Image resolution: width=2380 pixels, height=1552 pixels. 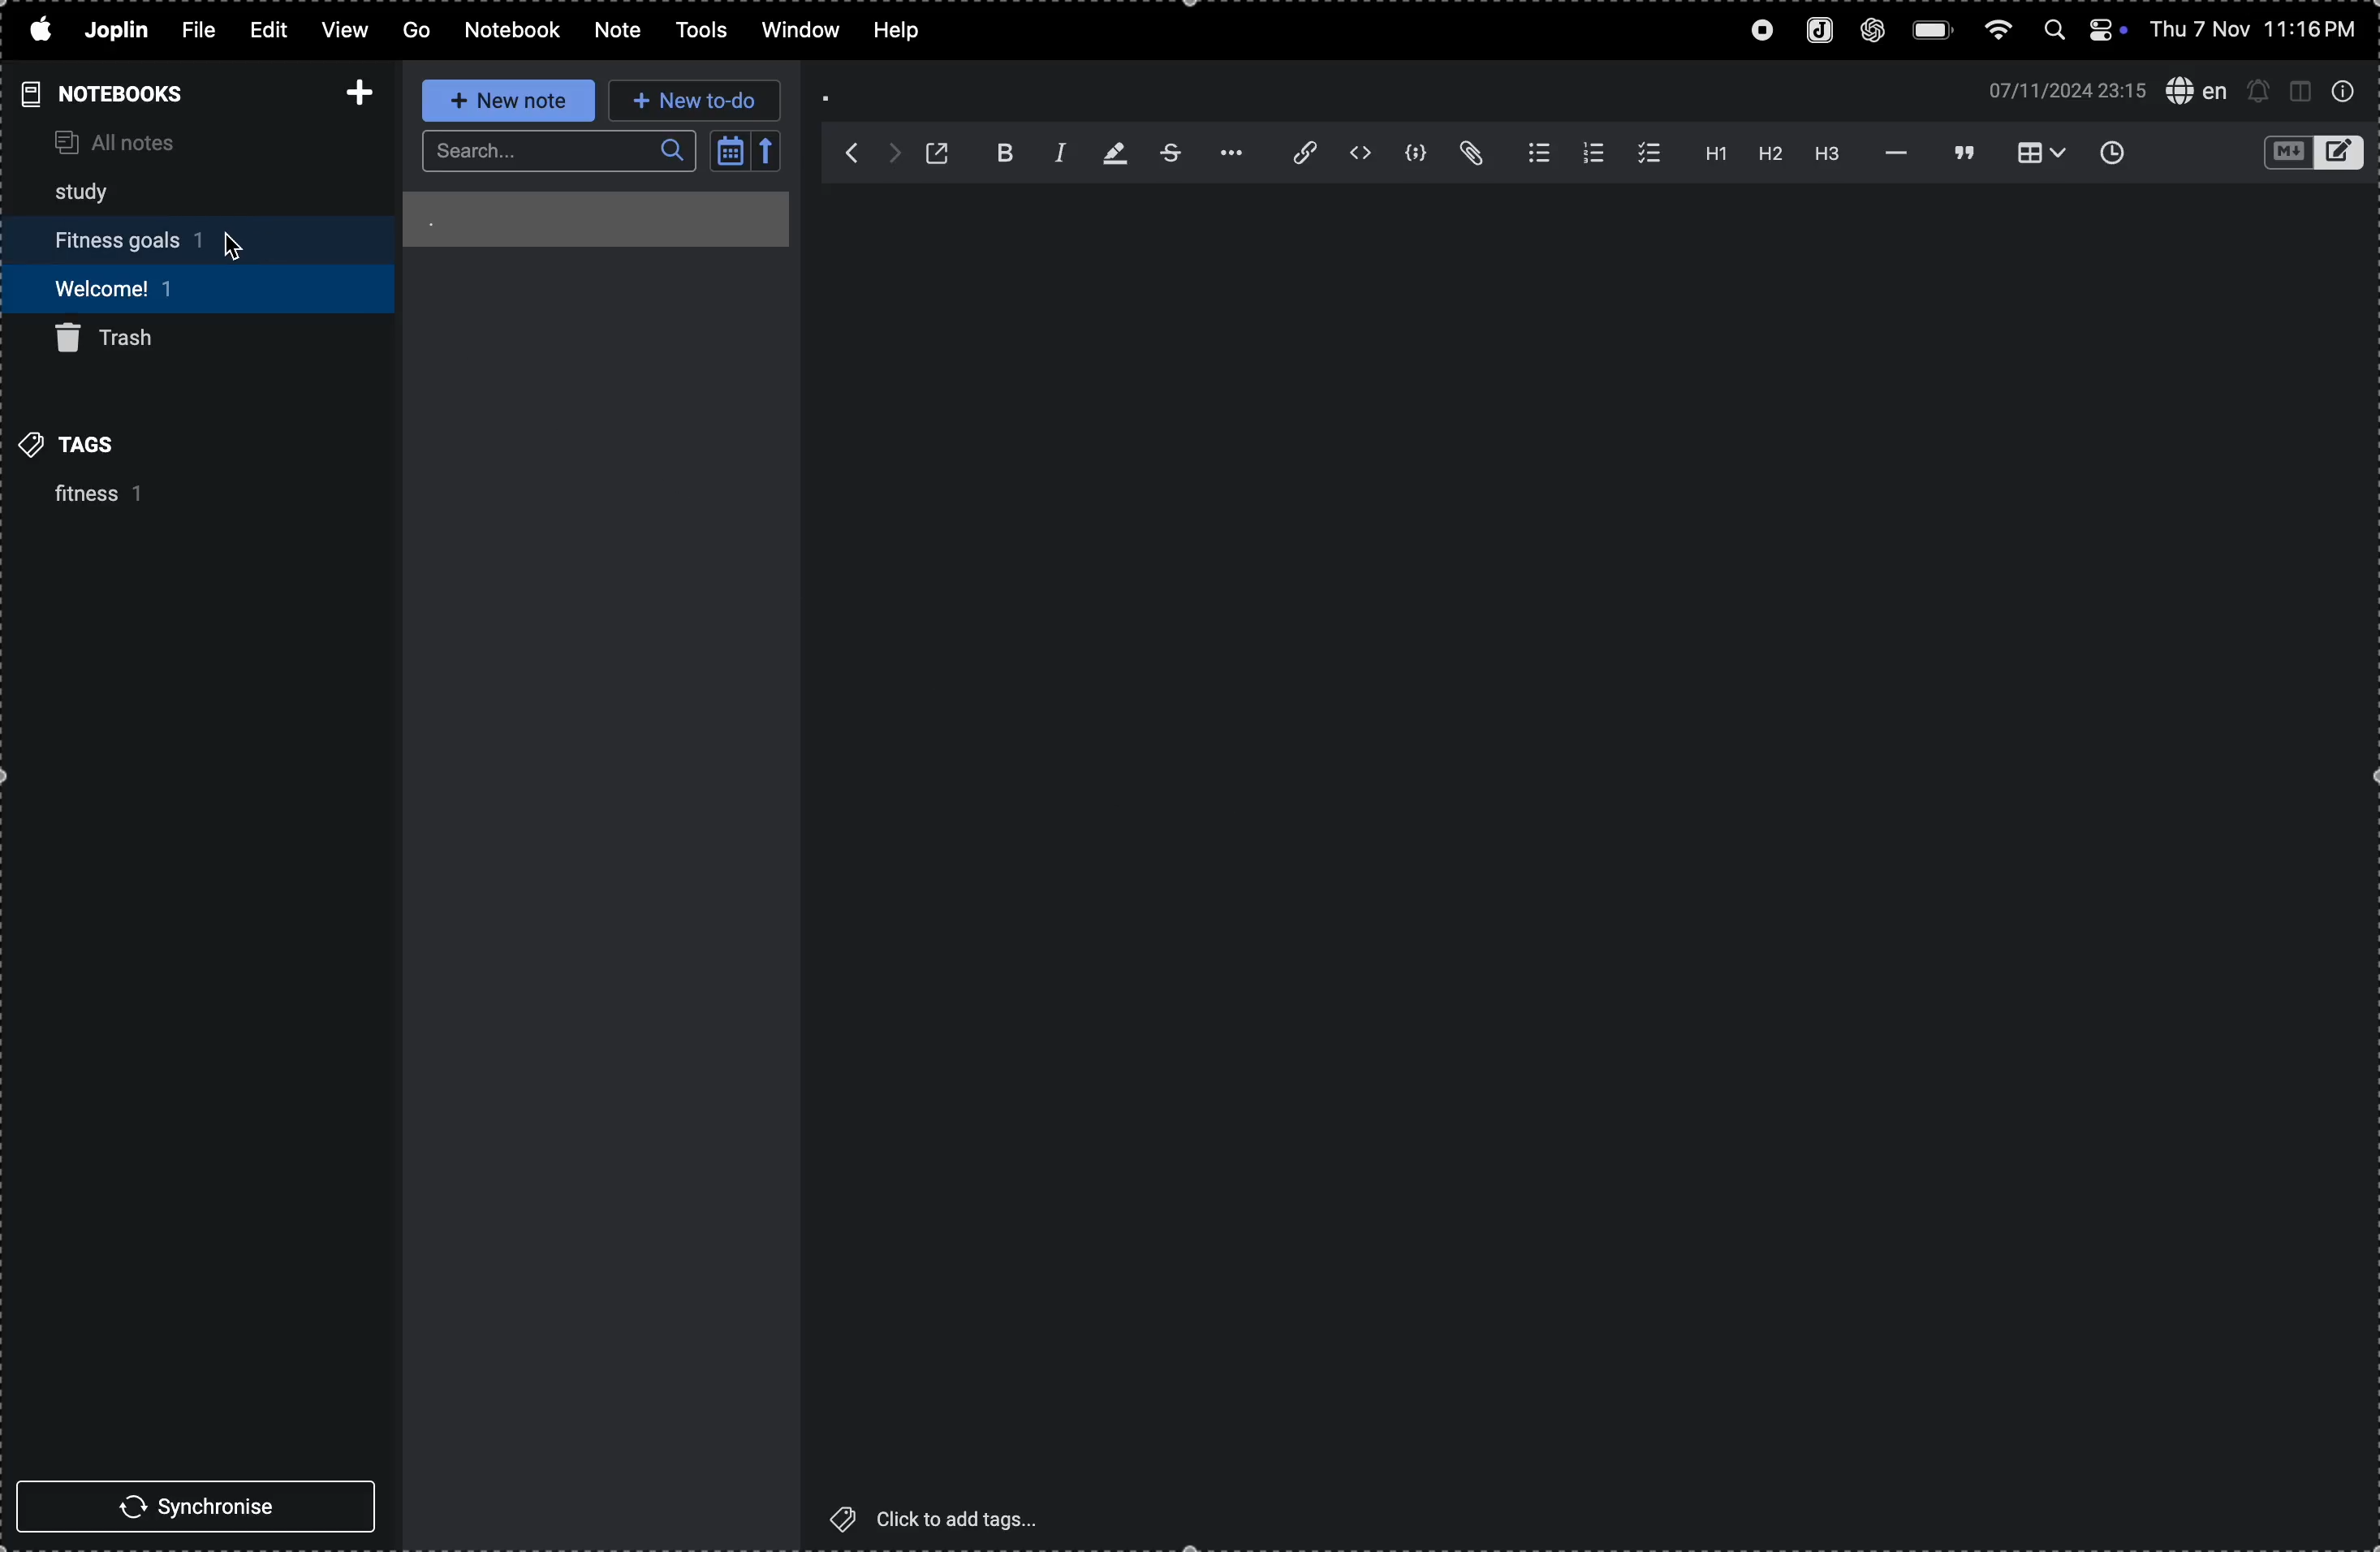 I want to click on inline, so click(x=1357, y=154).